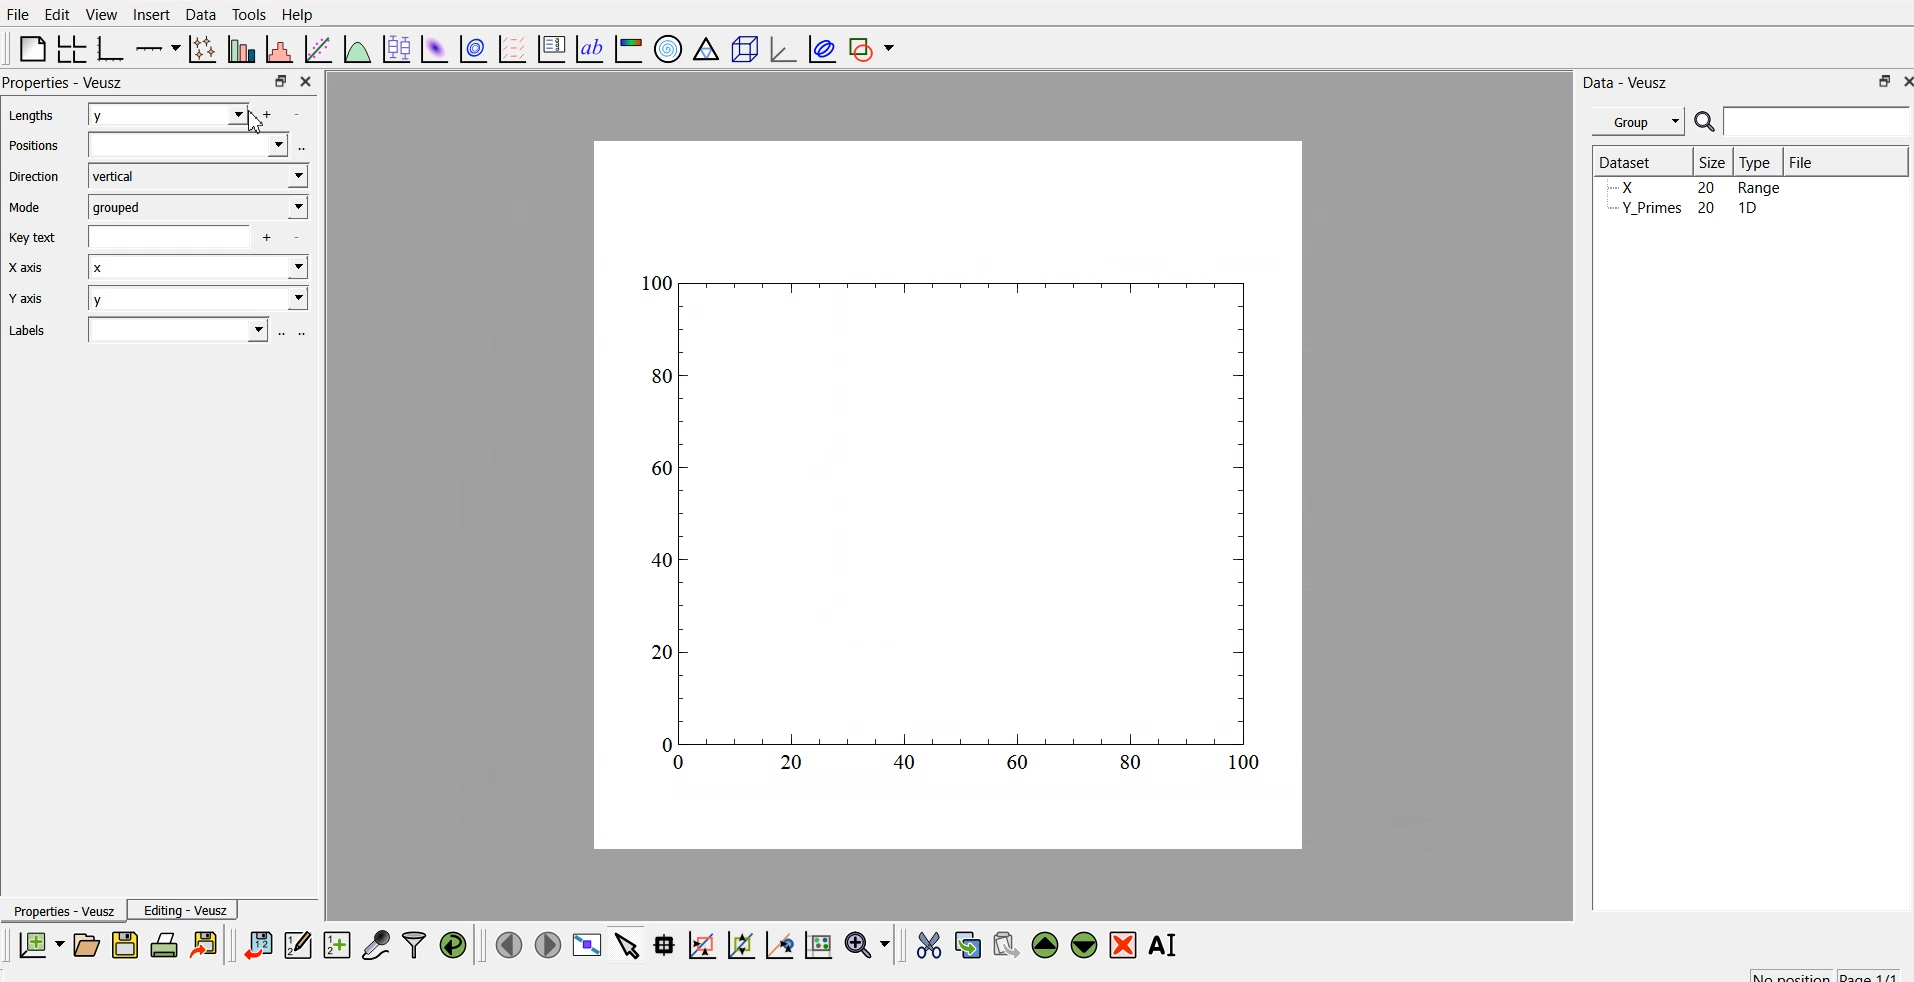  I want to click on draw ponts, so click(740, 945).